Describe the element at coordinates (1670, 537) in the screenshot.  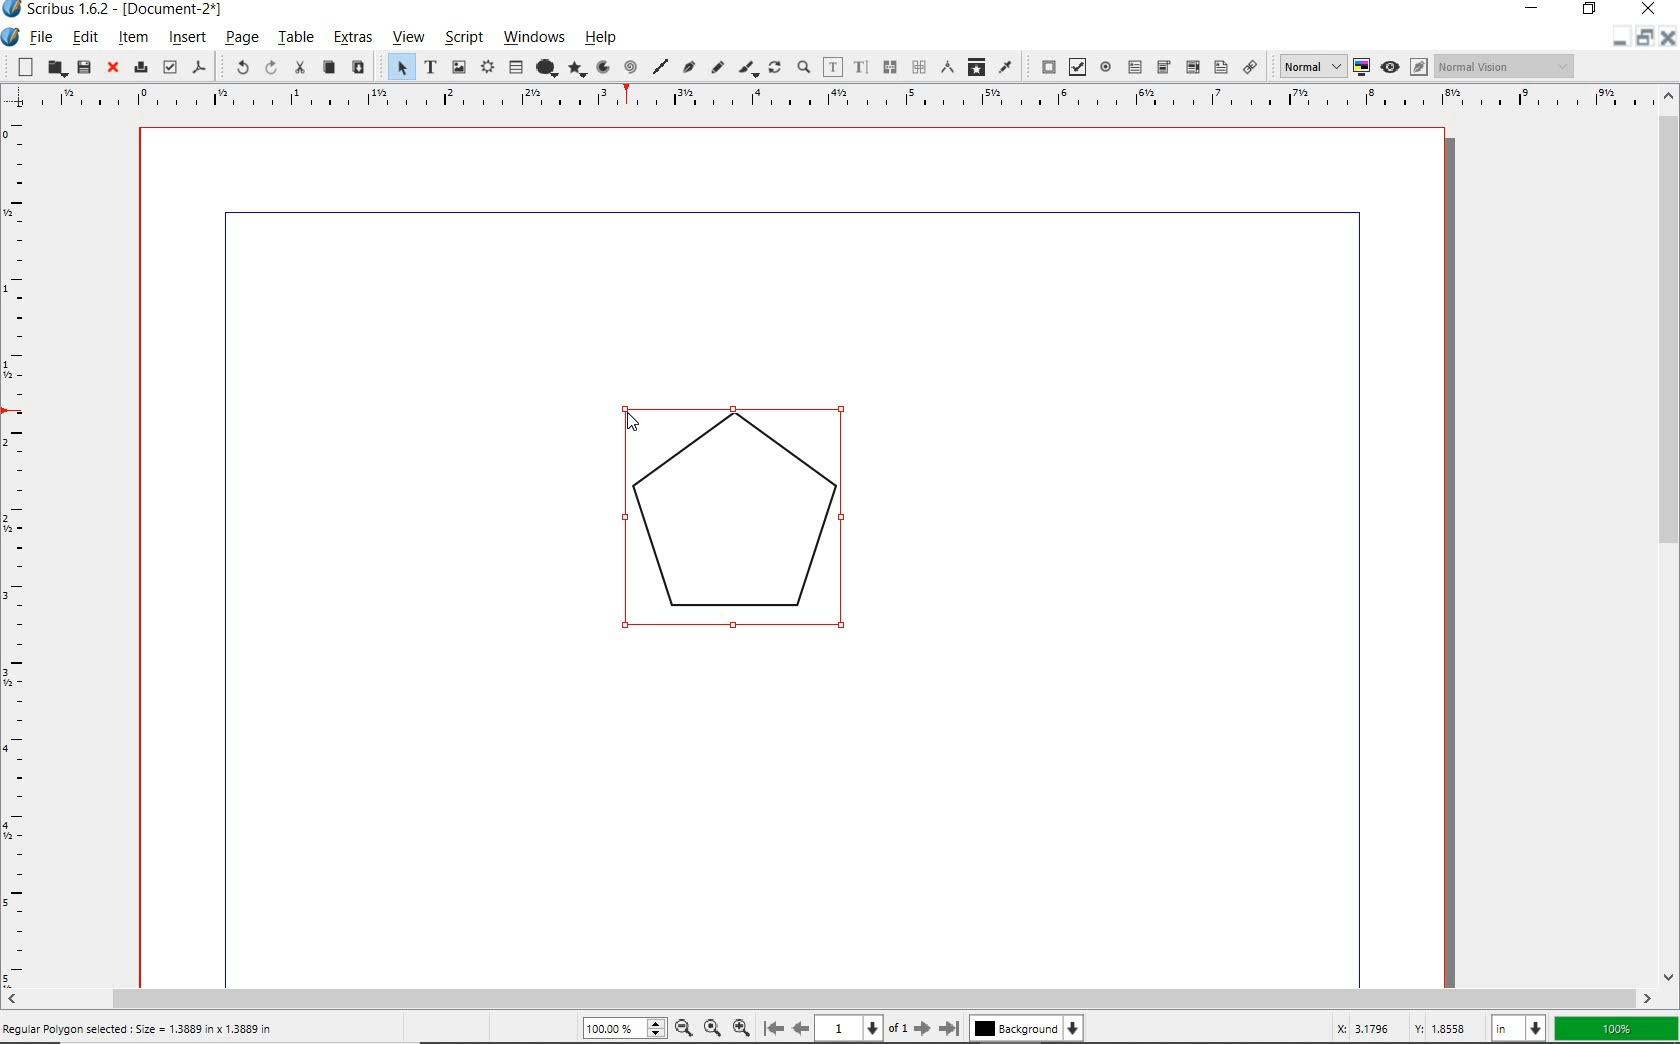
I see `scrollbar` at that location.